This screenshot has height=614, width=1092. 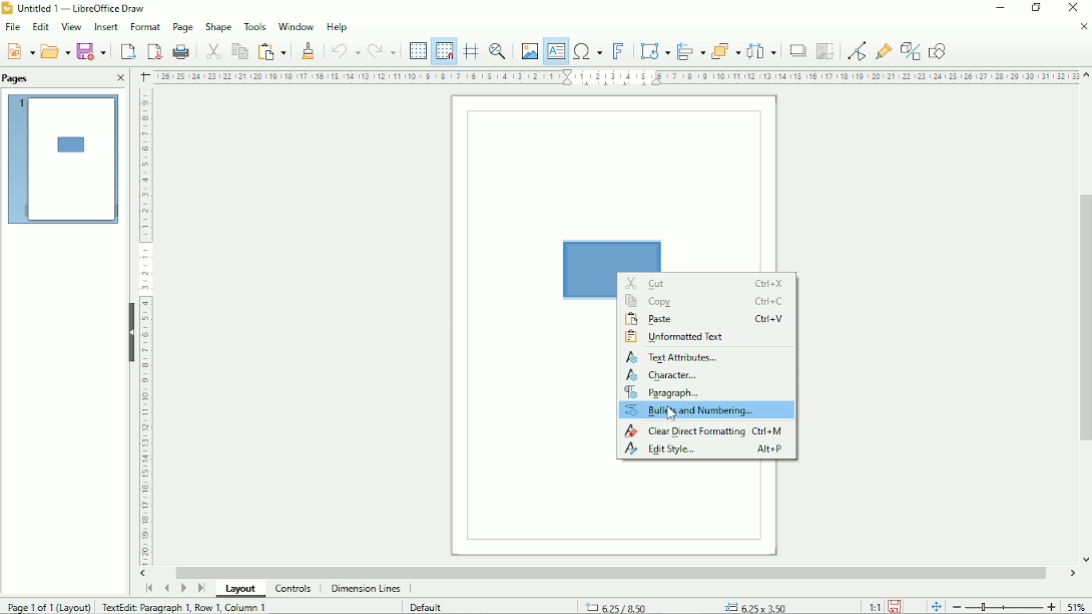 What do you see at coordinates (825, 52) in the screenshot?
I see `Crop image` at bounding box center [825, 52].